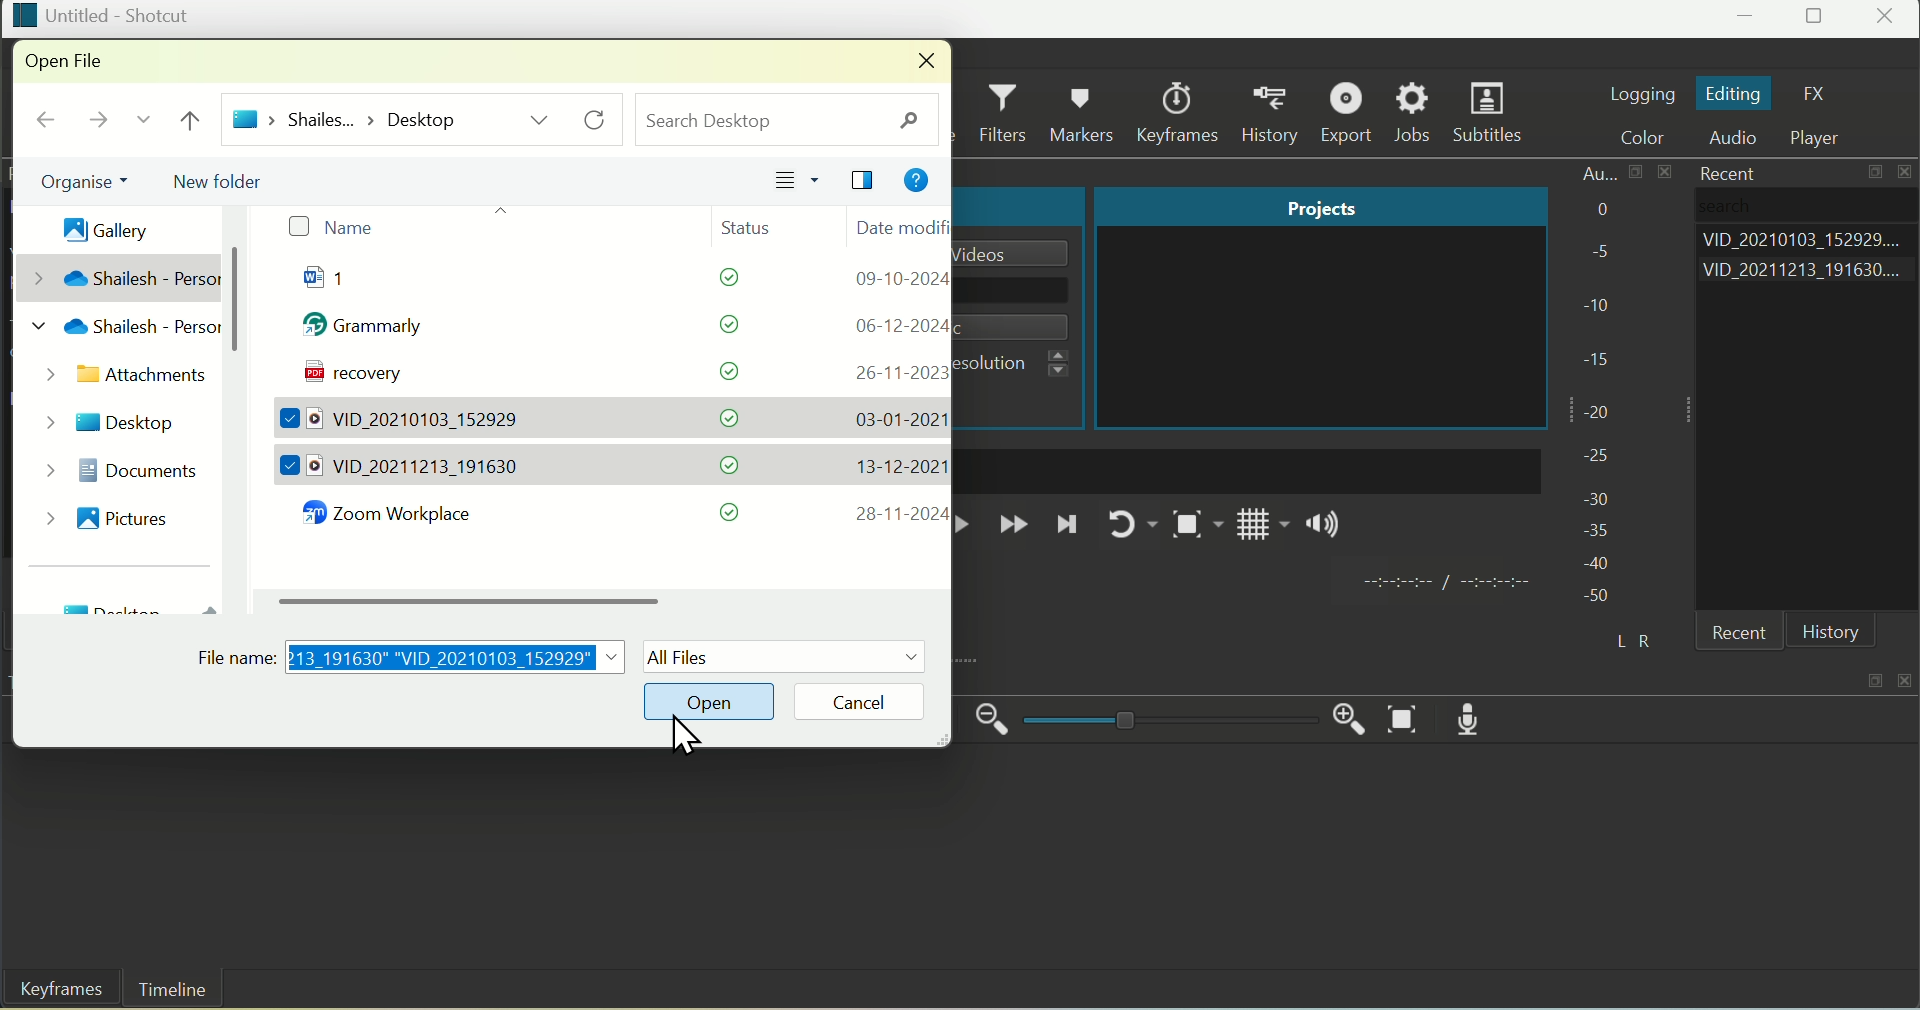  Describe the element at coordinates (1343, 715) in the screenshot. I see `Zoom in` at that location.